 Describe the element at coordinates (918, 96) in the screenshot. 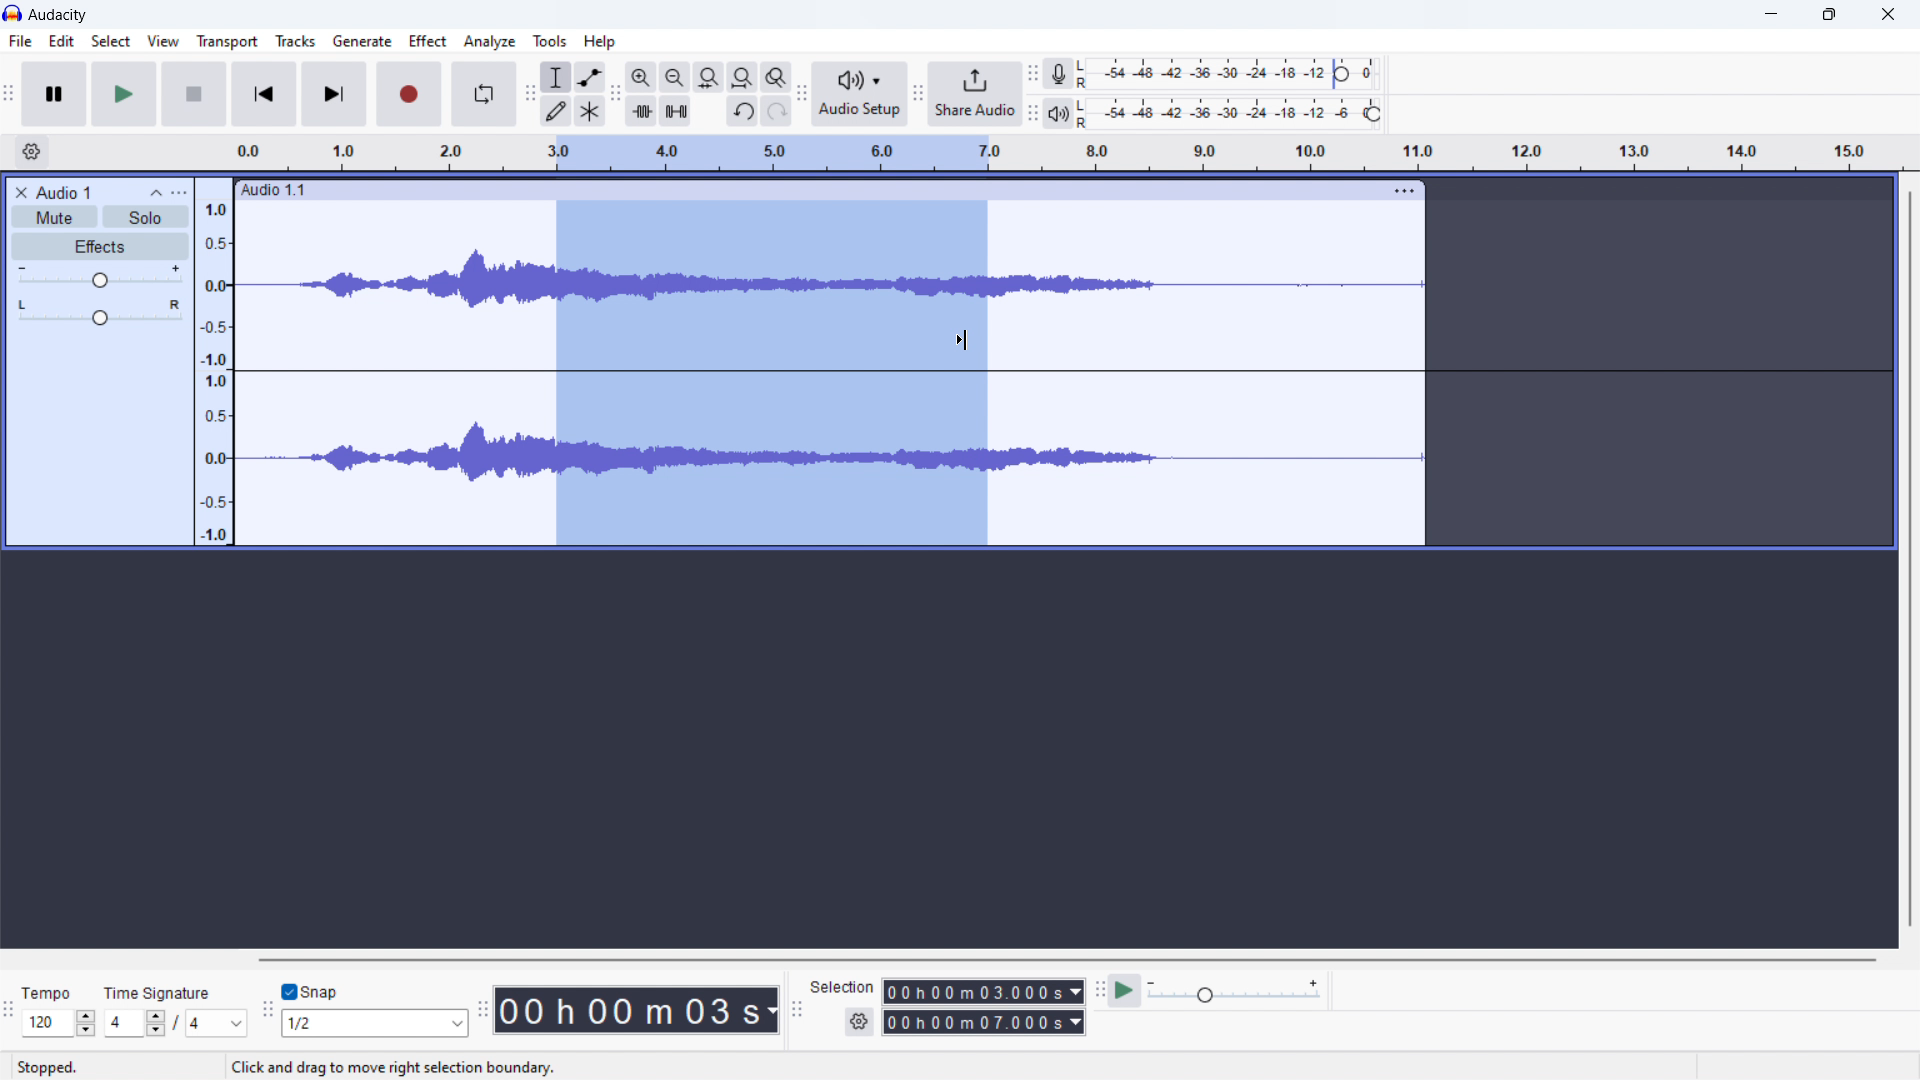

I see `share audio toolbar` at that location.